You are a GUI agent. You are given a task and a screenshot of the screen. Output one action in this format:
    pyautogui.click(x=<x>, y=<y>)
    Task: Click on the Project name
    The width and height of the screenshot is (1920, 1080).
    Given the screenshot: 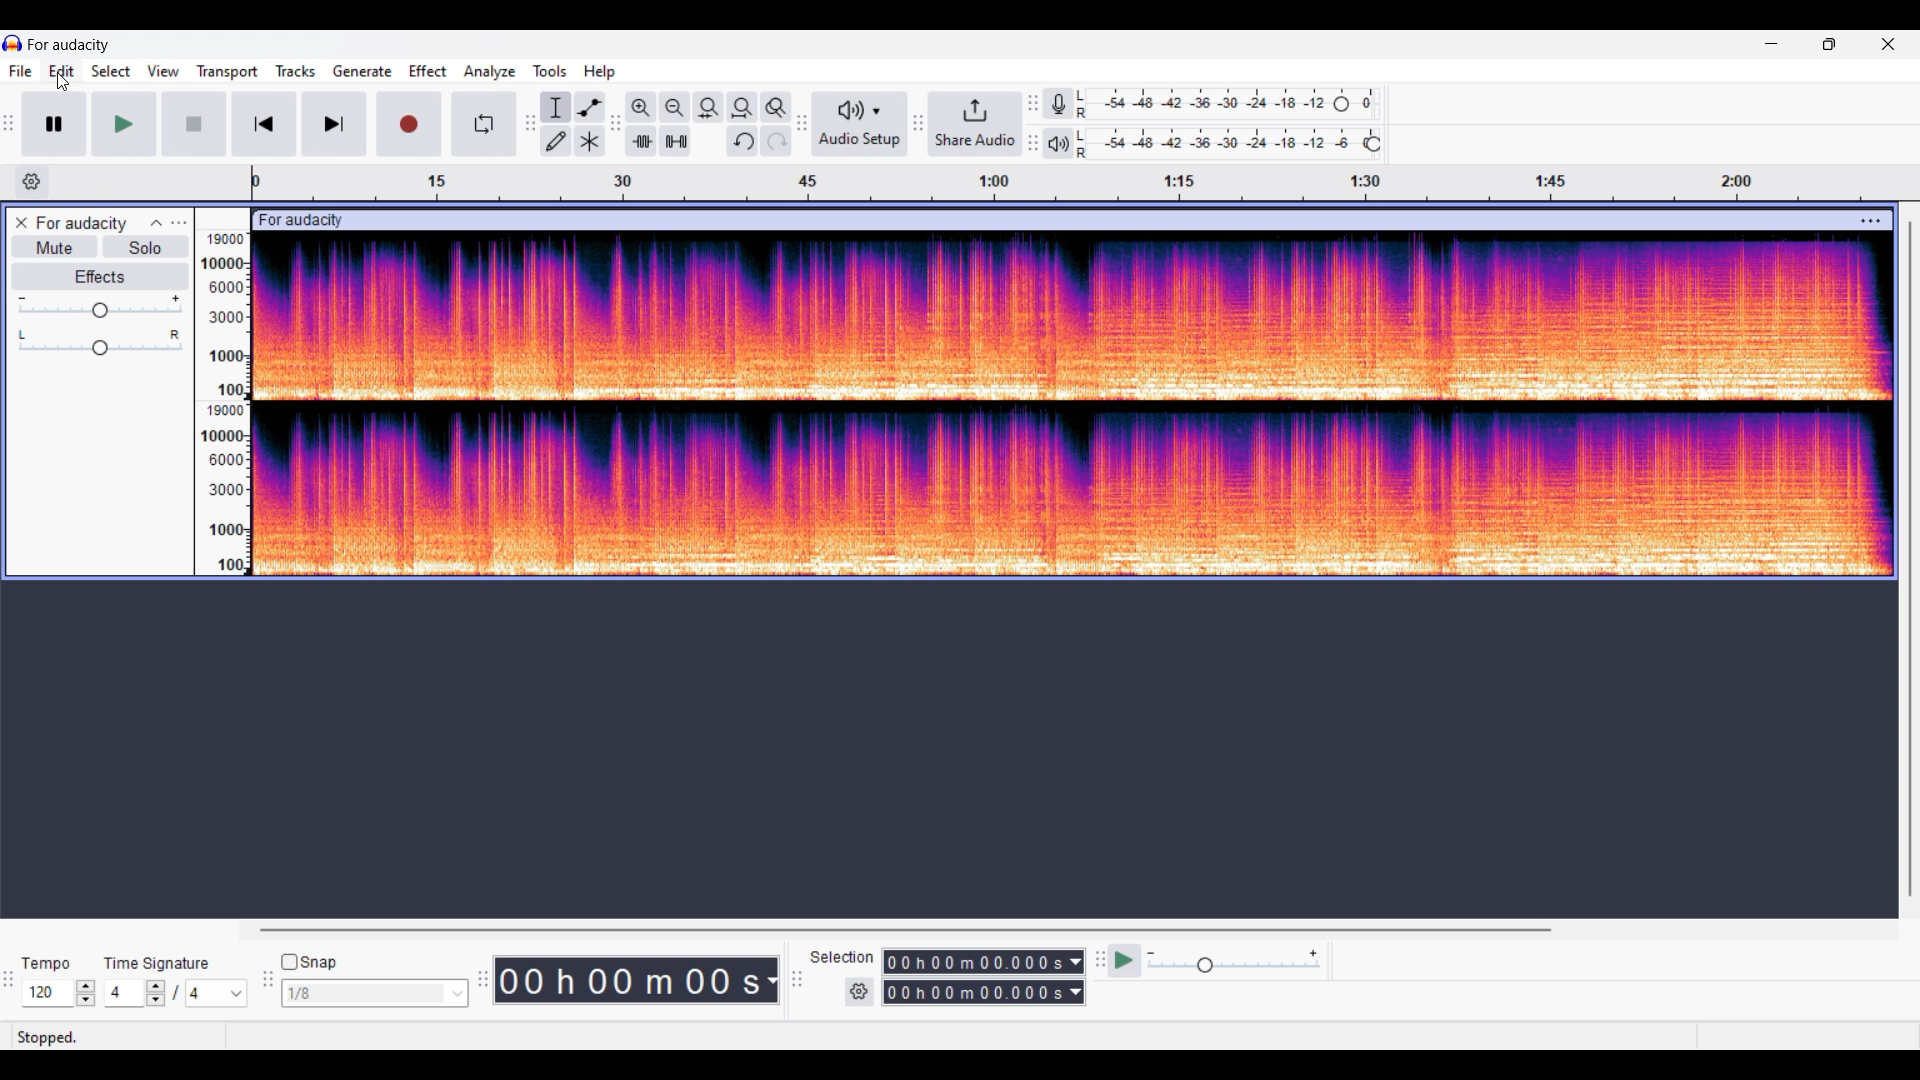 What is the action you would take?
    pyautogui.click(x=69, y=45)
    